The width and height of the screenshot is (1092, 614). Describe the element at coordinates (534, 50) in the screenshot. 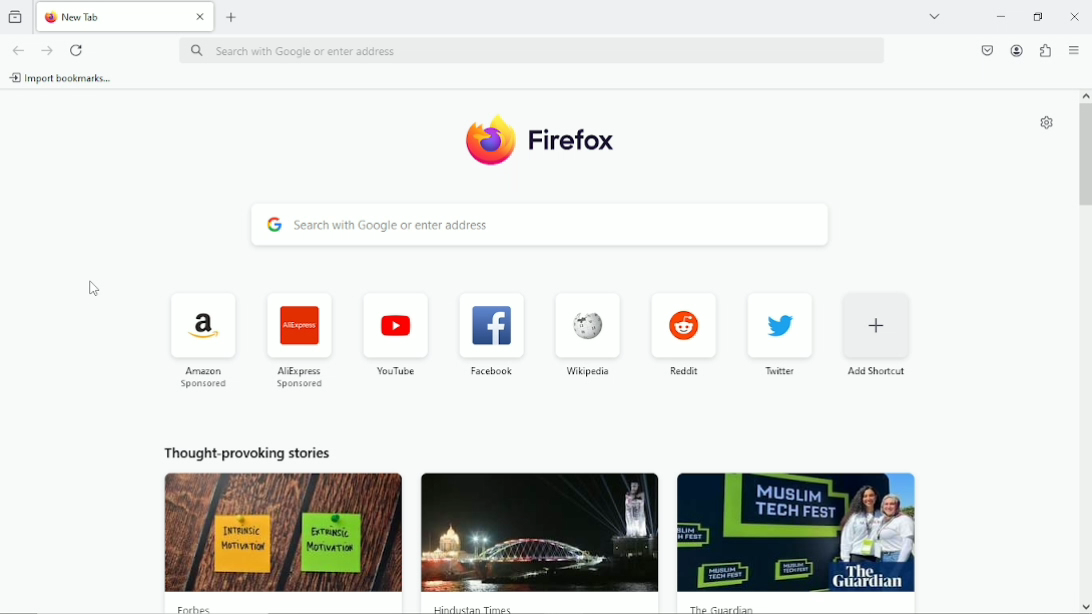

I see `Search with google or enter address` at that location.